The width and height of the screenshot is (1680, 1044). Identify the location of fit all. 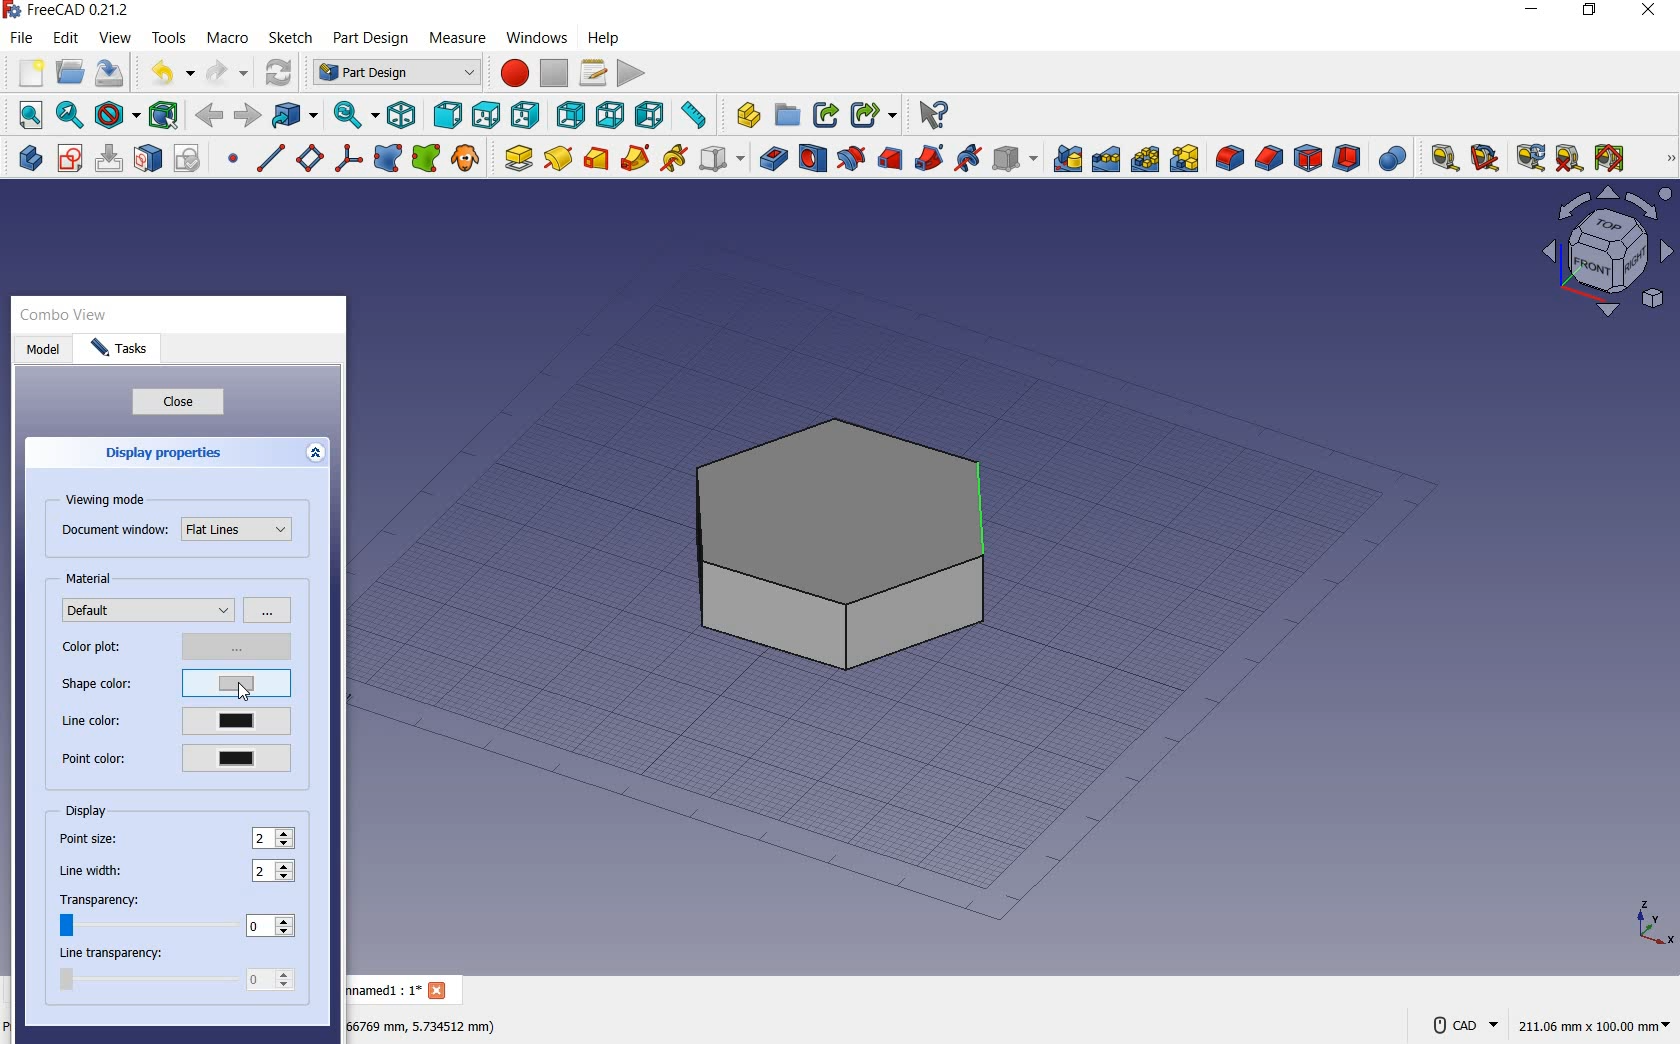
(26, 114).